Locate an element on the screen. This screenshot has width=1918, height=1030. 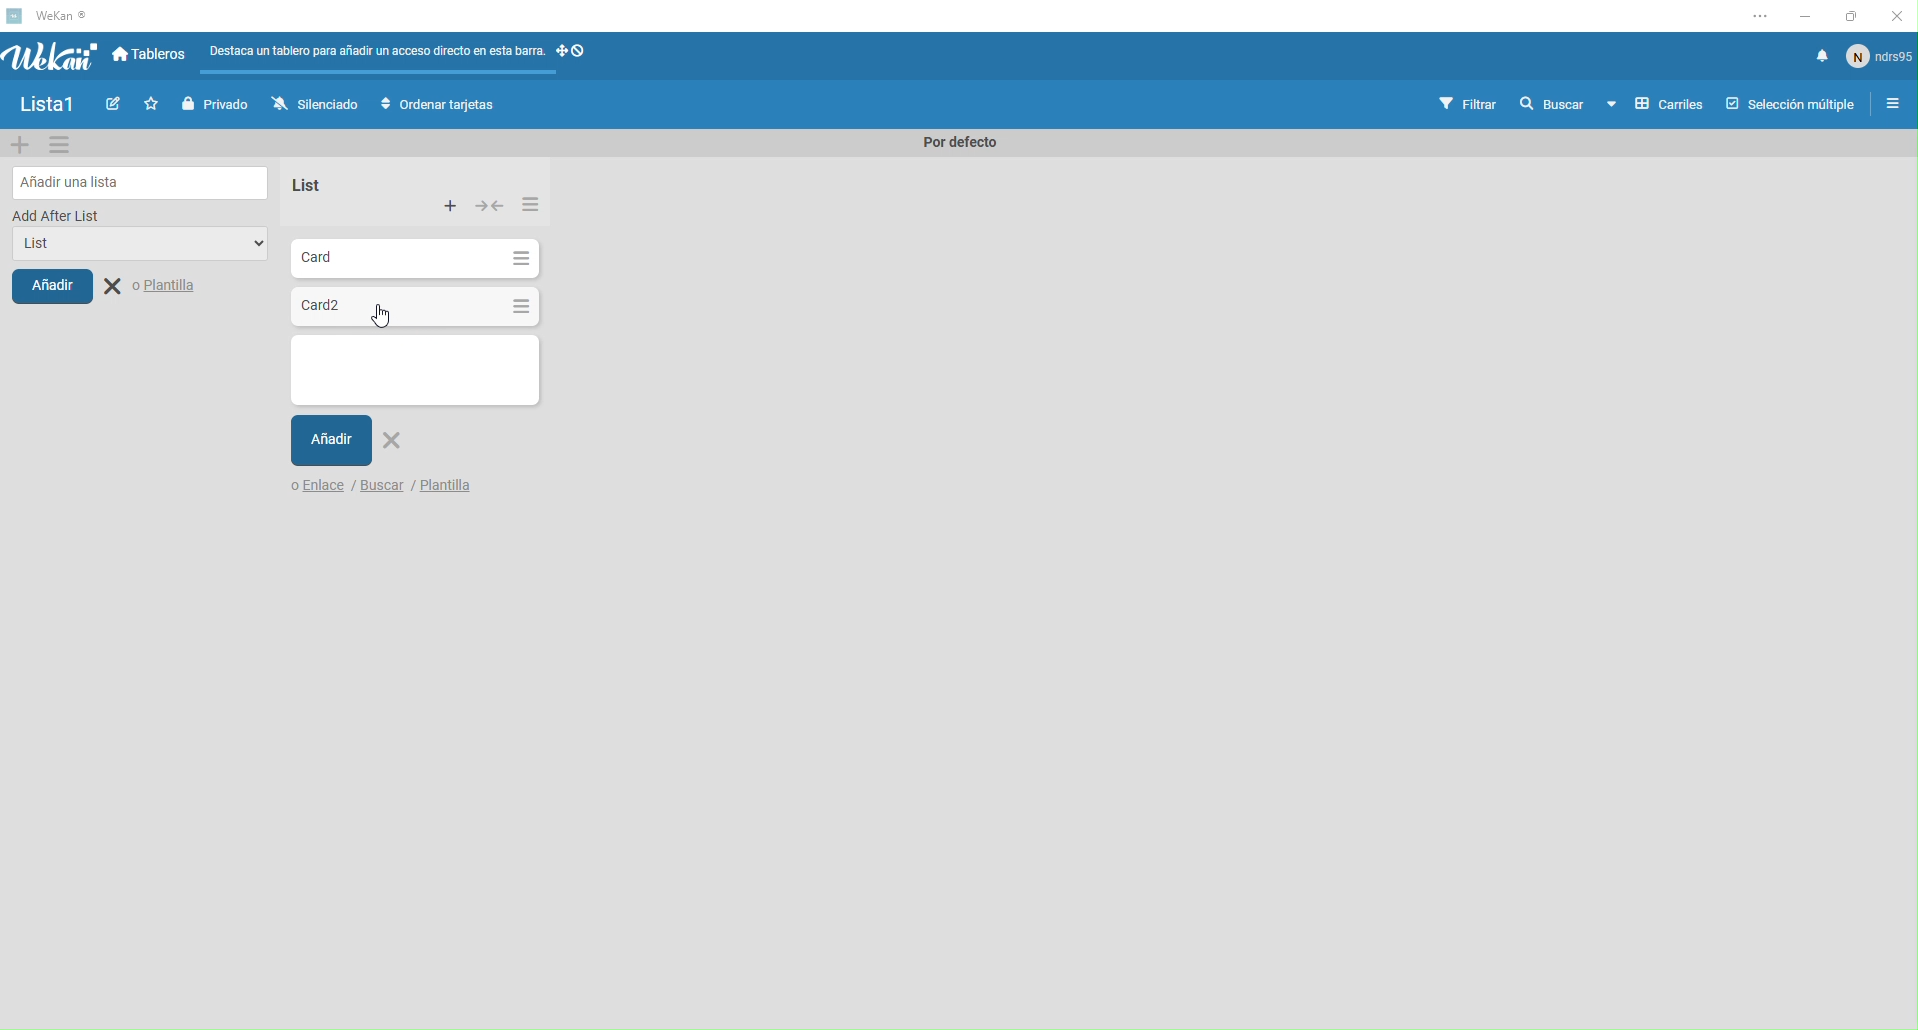
Card is located at coordinates (367, 303).